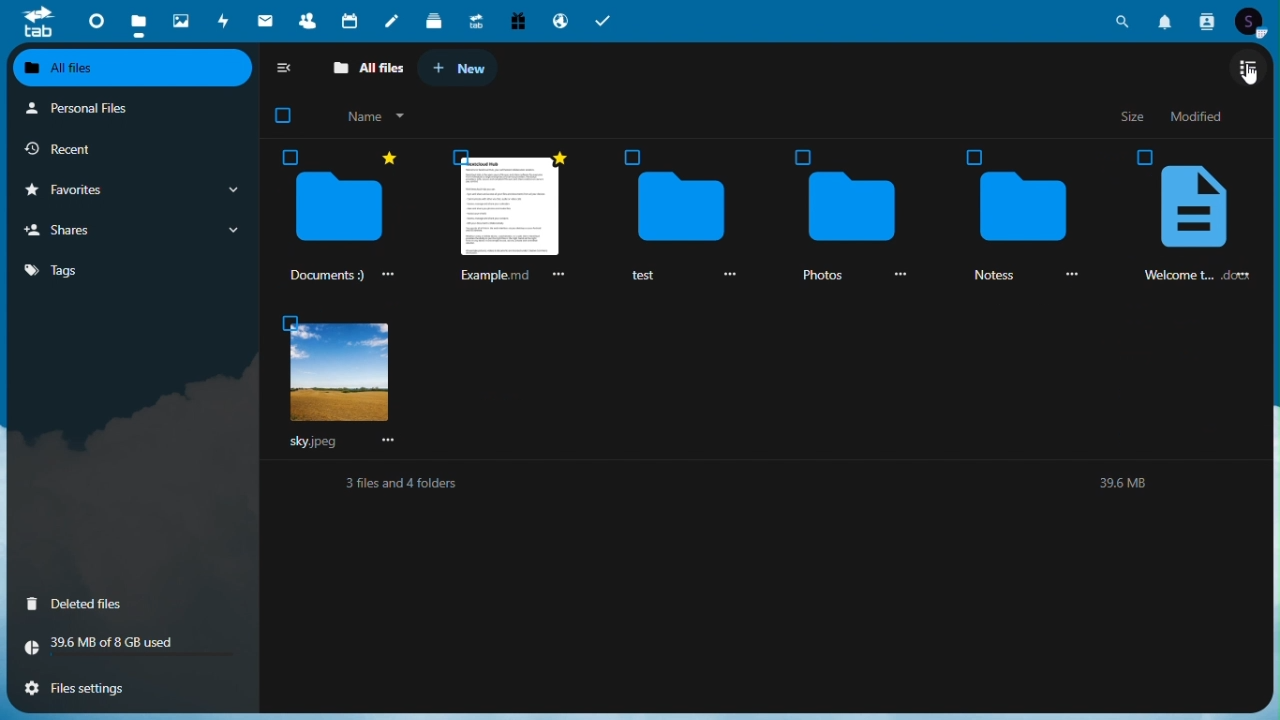 Image resolution: width=1280 pixels, height=720 pixels. I want to click on recent, so click(110, 147).